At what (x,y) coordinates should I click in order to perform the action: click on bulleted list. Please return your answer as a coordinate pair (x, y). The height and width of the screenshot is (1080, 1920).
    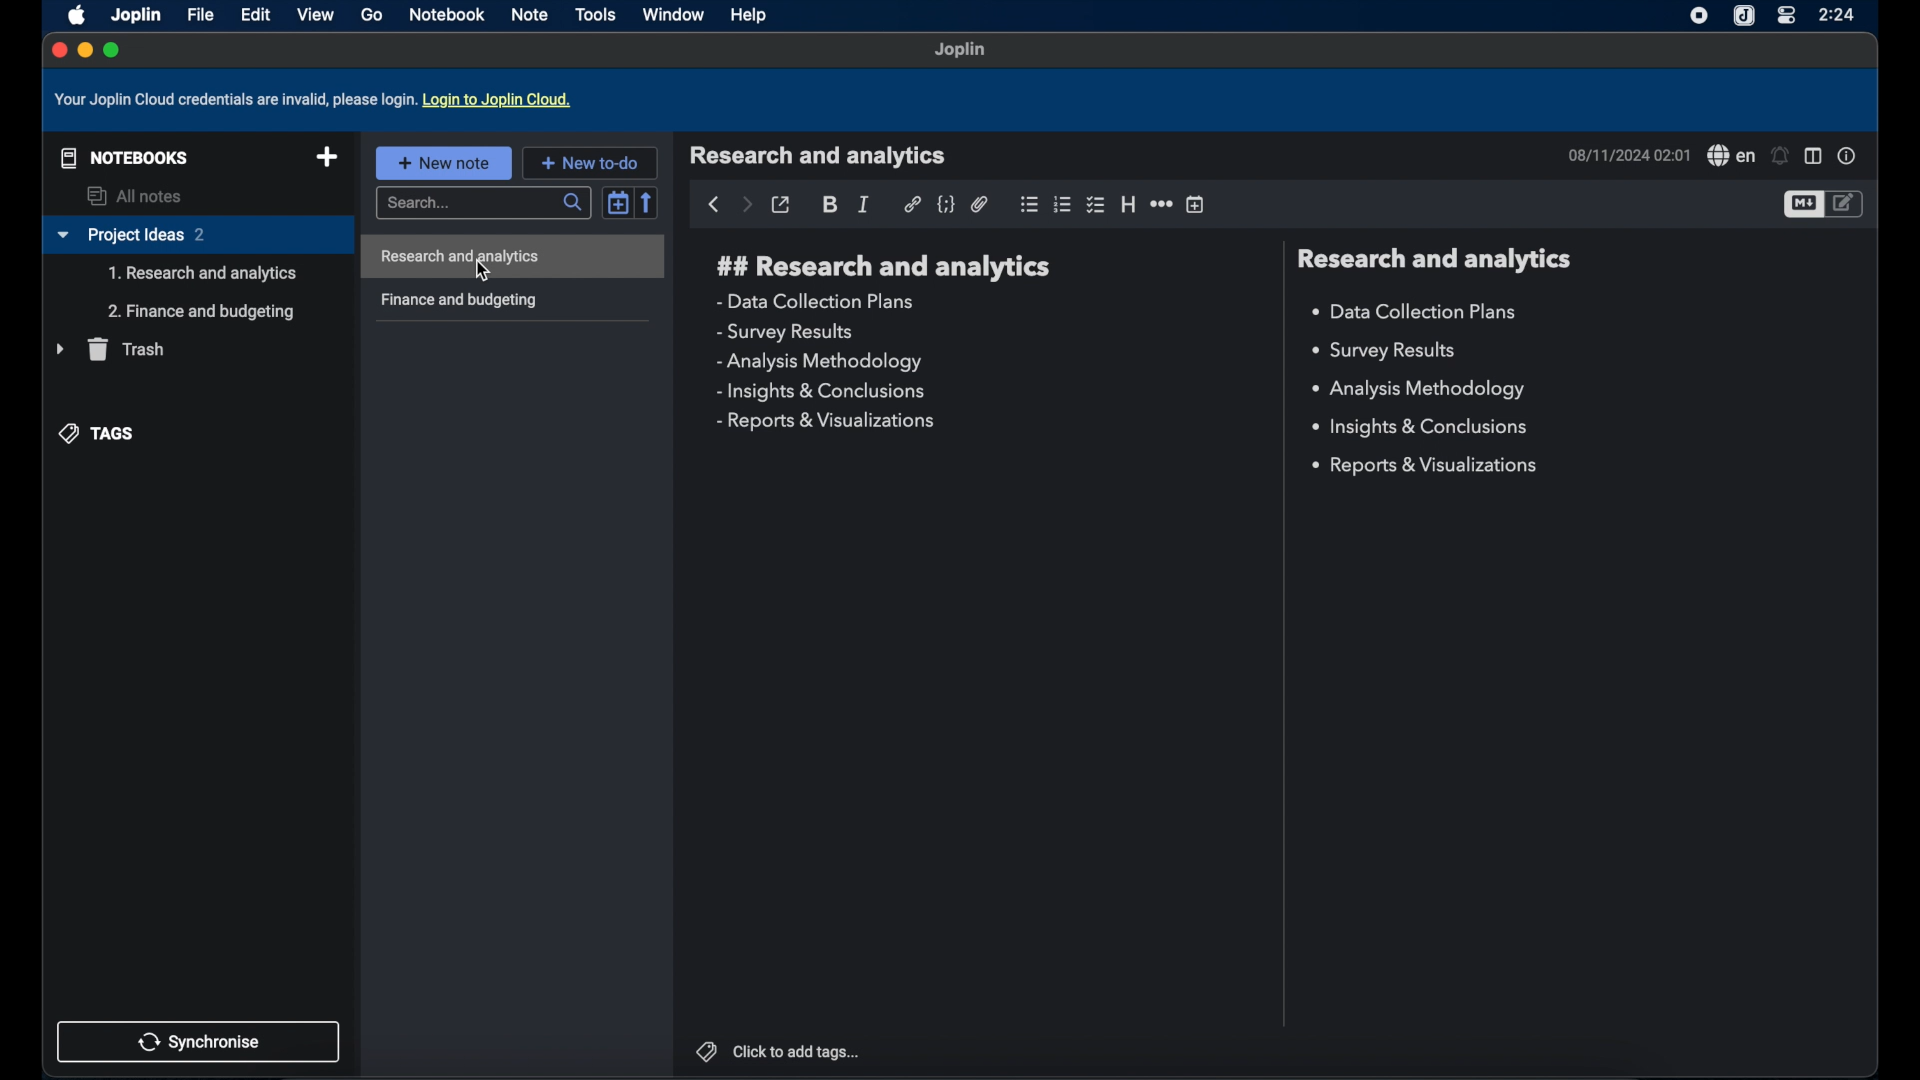
    Looking at the image, I should click on (1029, 204).